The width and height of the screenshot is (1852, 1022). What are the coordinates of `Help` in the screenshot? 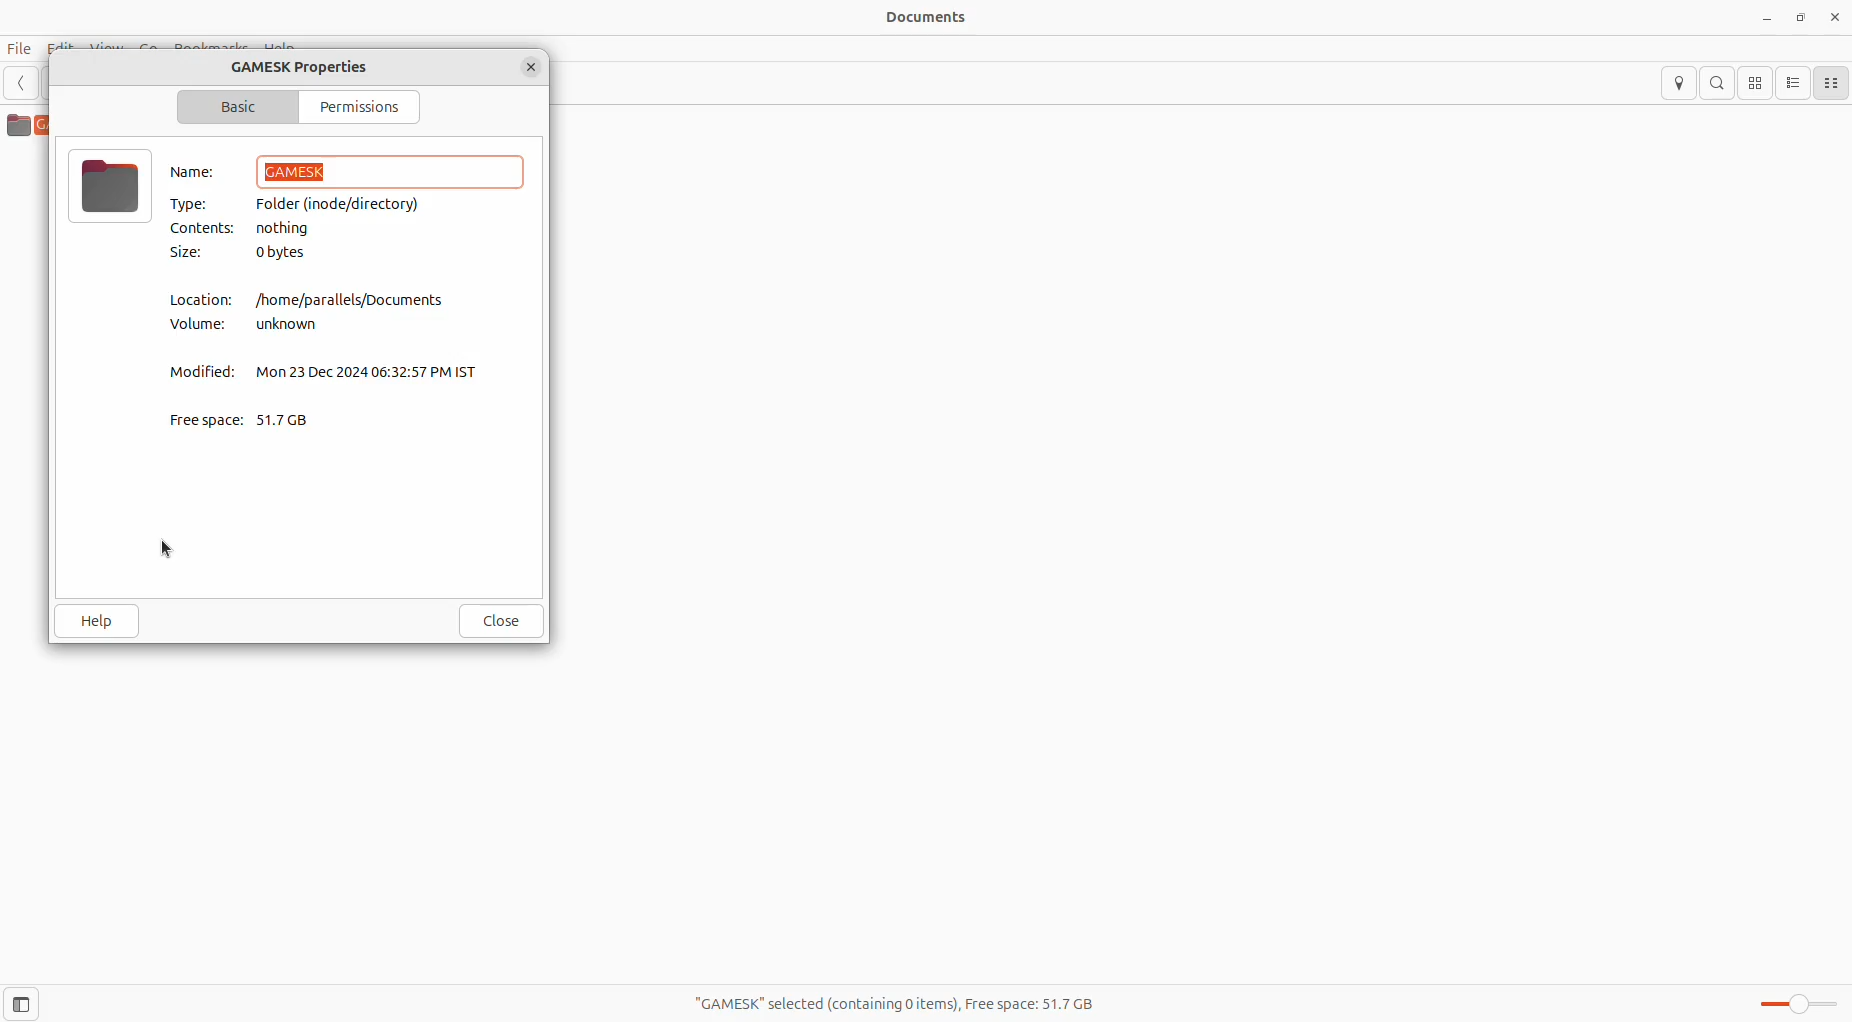 It's located at (98, 620).